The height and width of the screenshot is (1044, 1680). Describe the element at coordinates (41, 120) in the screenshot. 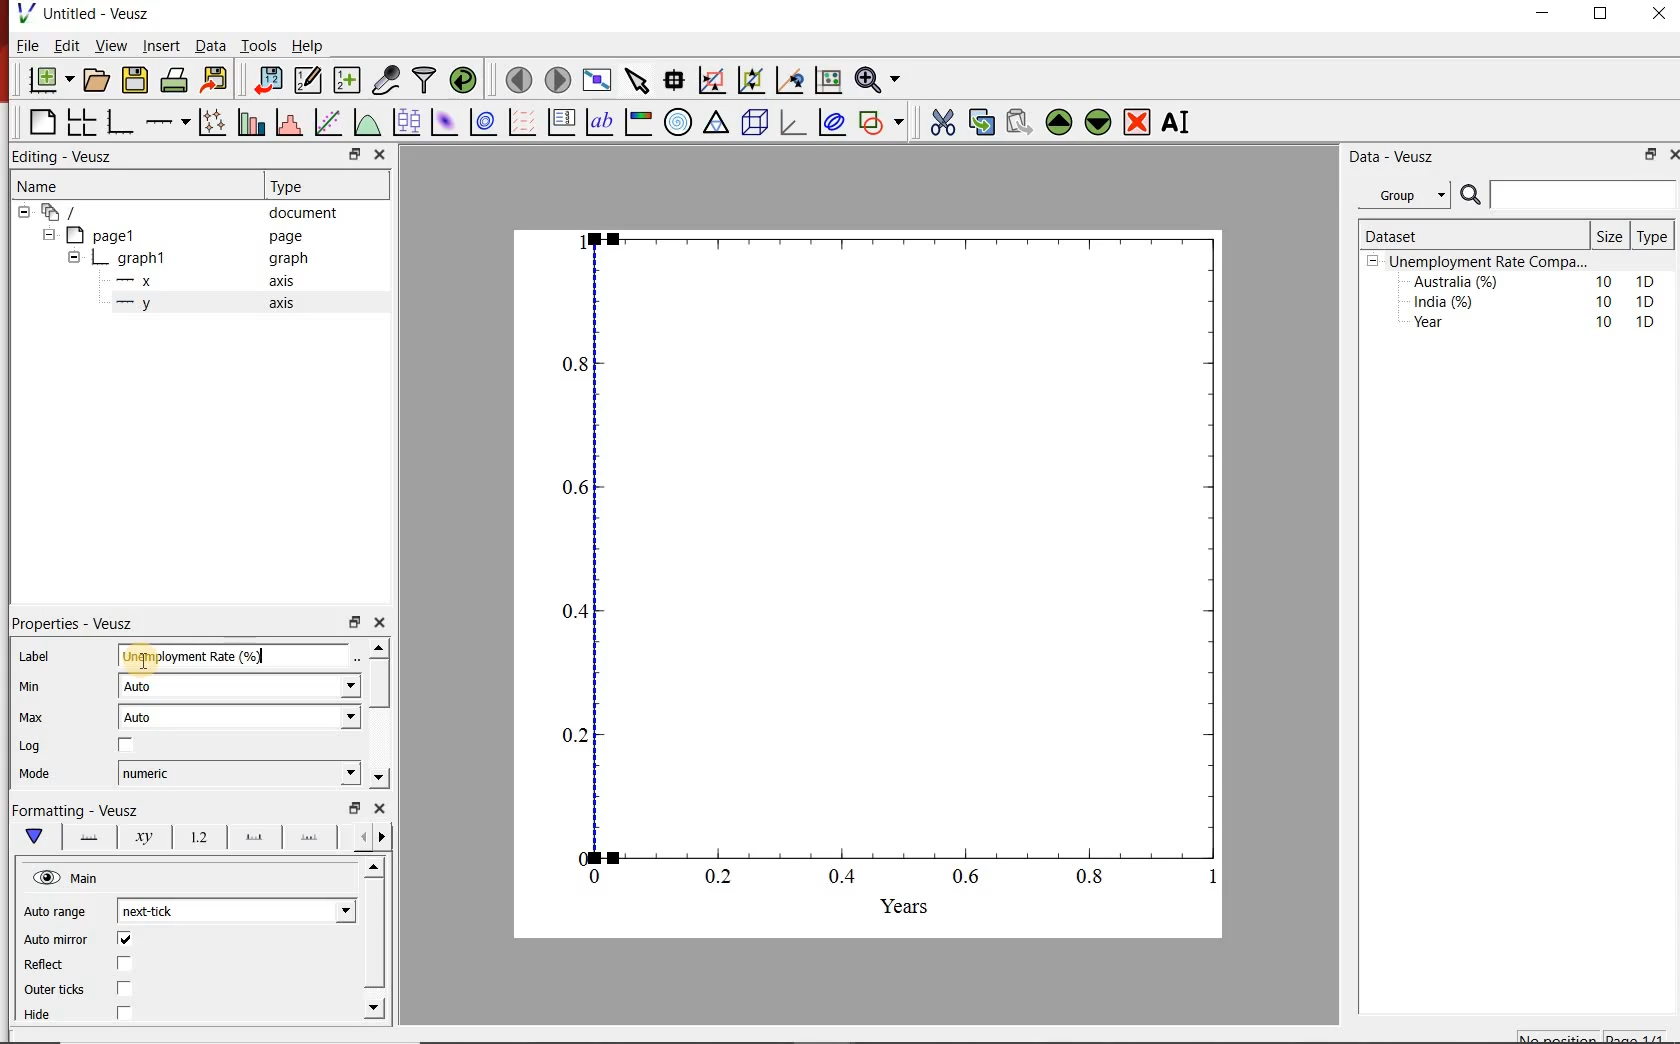

I see `blank page` at that location.